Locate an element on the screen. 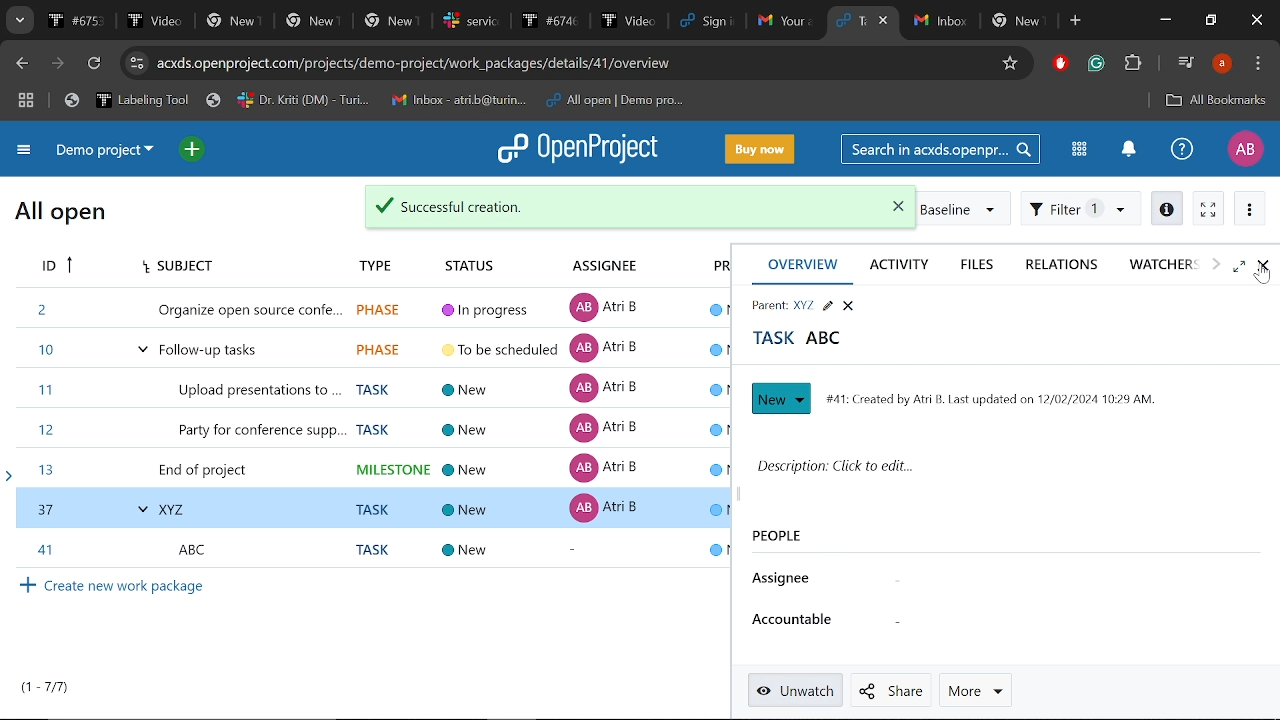 This screenshot has height=720, width=1280. Expand project menu is located at coordinates (25, 153).